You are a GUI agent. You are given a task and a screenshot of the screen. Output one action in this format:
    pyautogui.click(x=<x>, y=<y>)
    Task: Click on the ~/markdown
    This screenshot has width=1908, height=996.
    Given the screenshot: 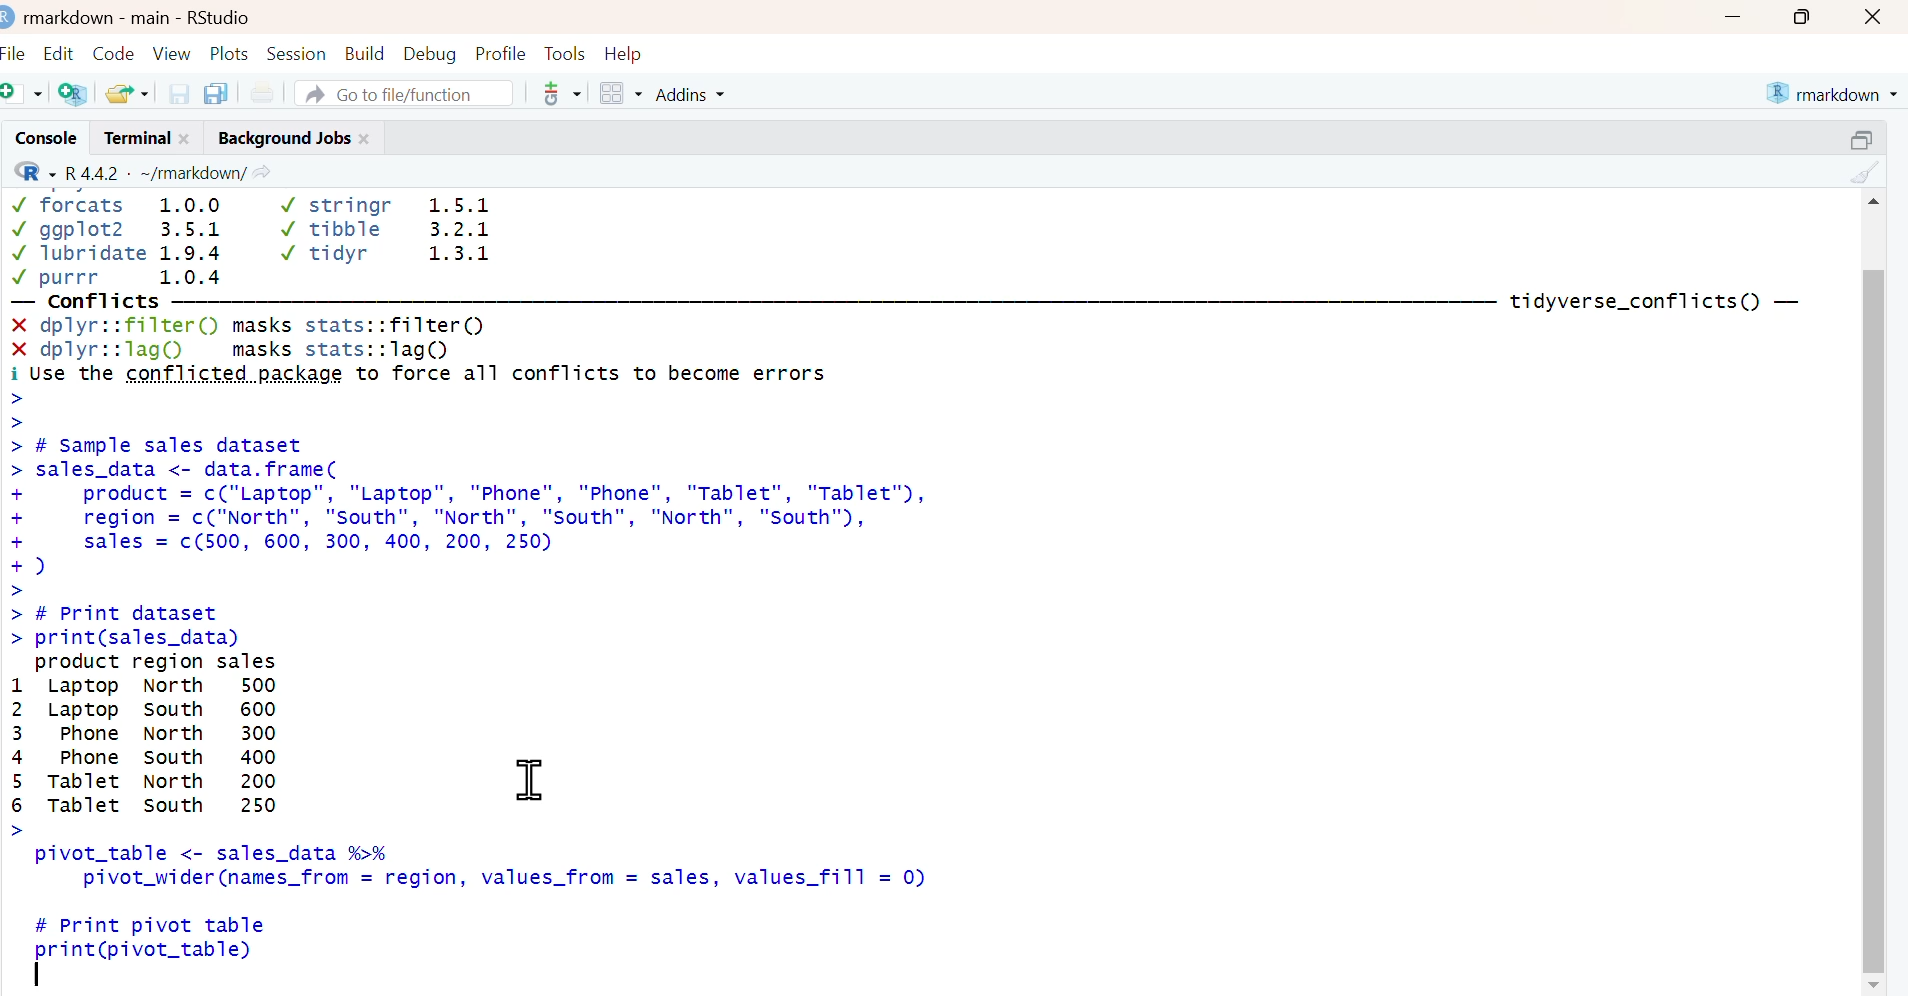 What is the action you would take?
    pyautogui.click(x=190, y=171)
    